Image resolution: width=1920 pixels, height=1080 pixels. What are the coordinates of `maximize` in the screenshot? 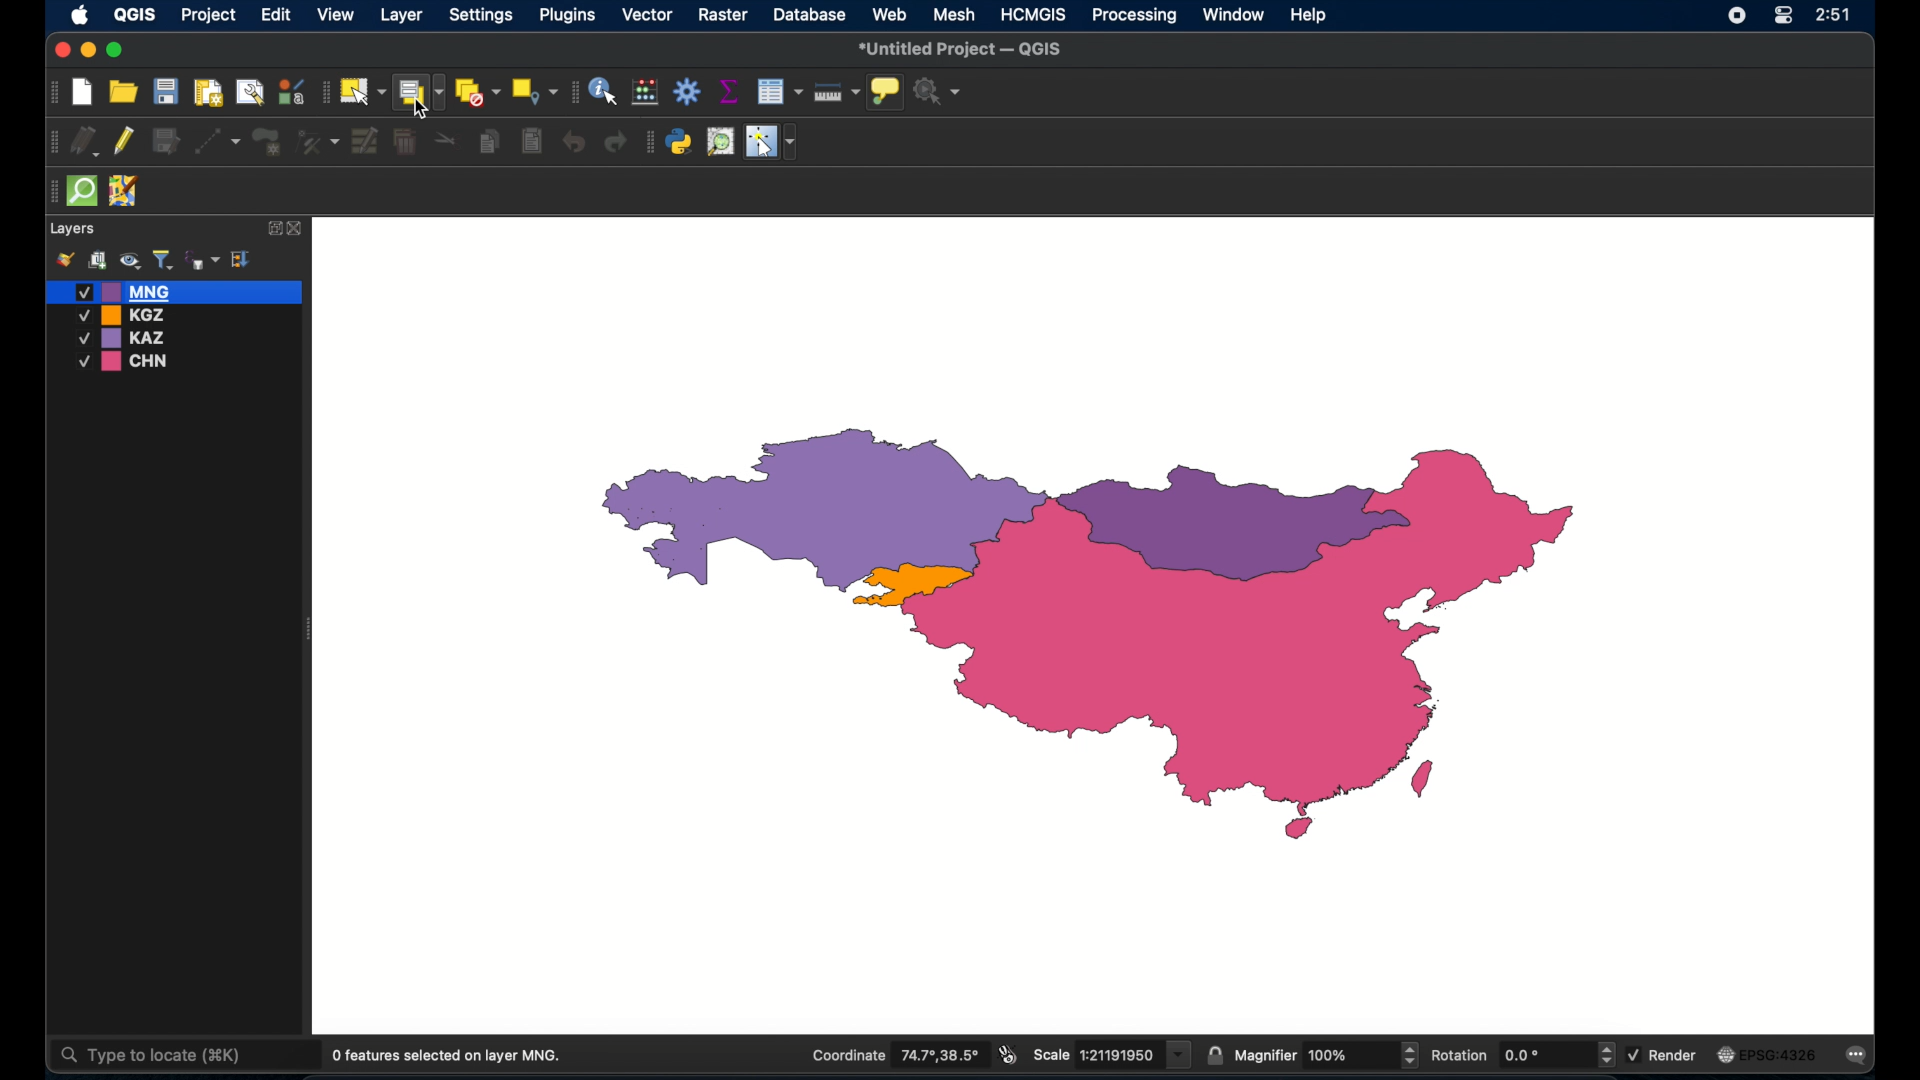 It's located at (116, 51).